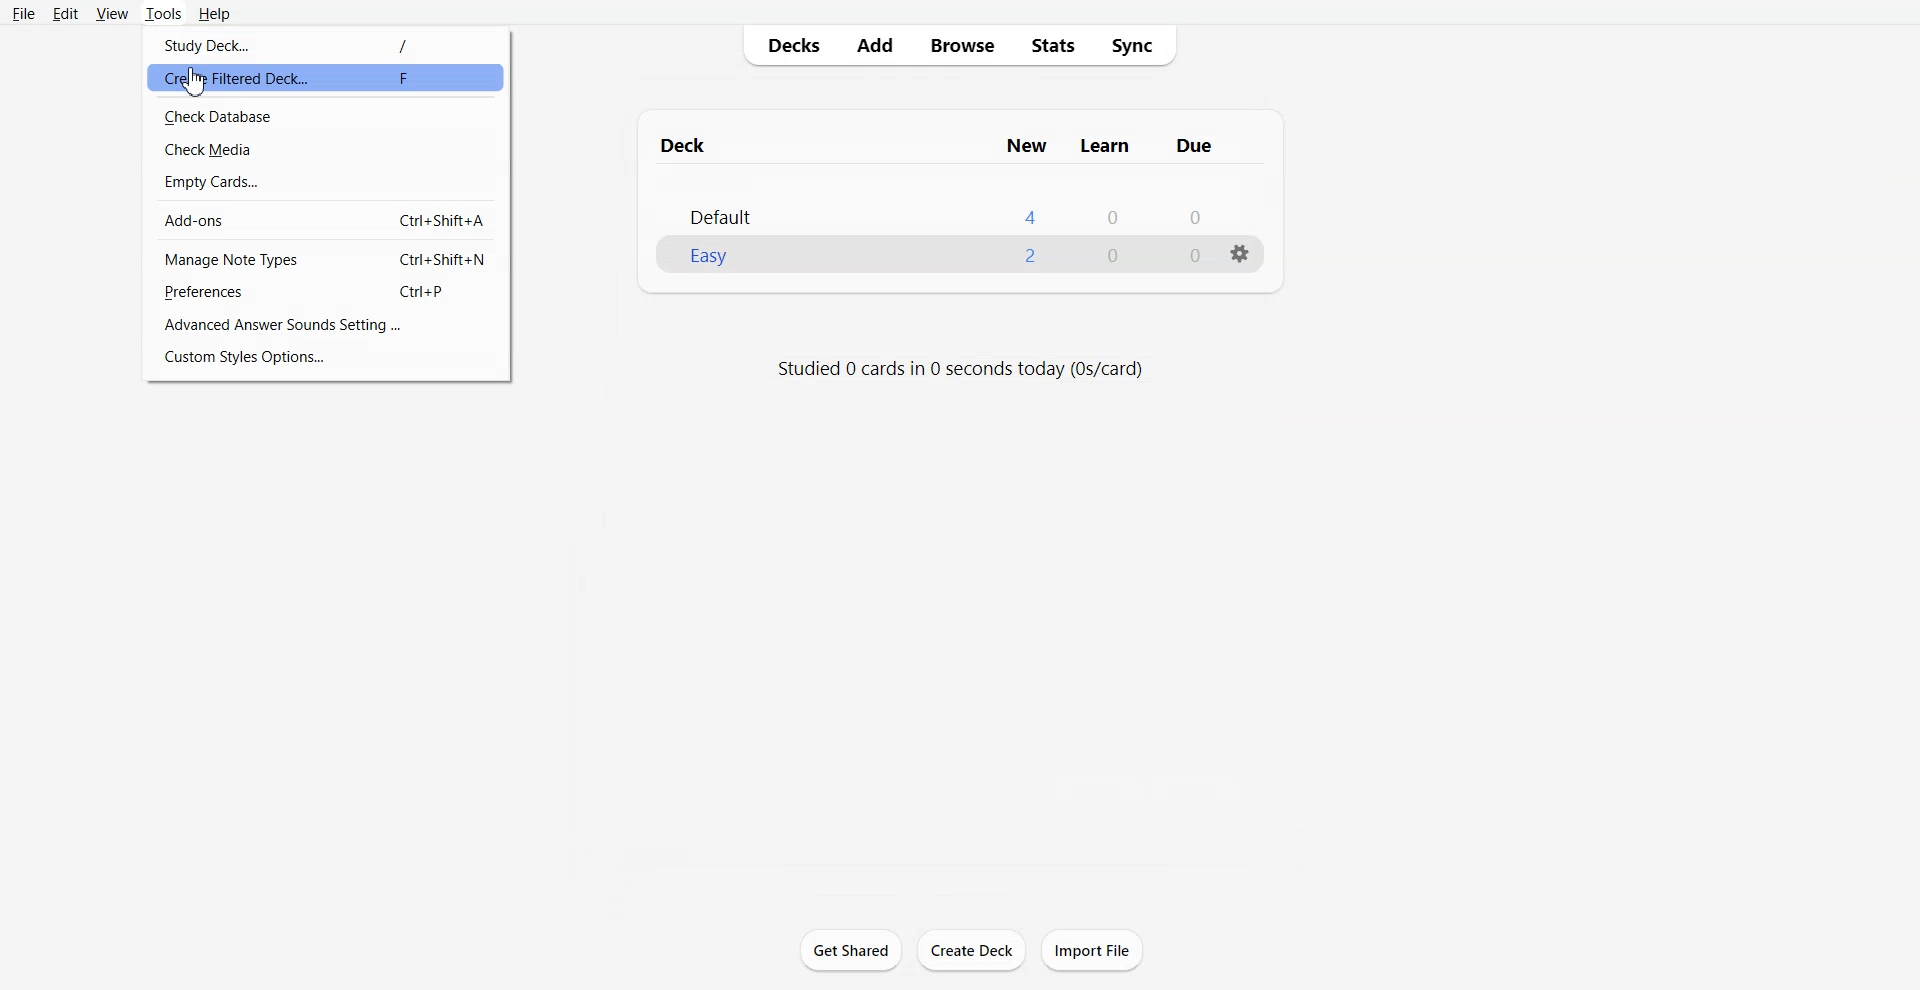 The image size is (1920, 990). I want to click on Preferences, so click(327, 292).